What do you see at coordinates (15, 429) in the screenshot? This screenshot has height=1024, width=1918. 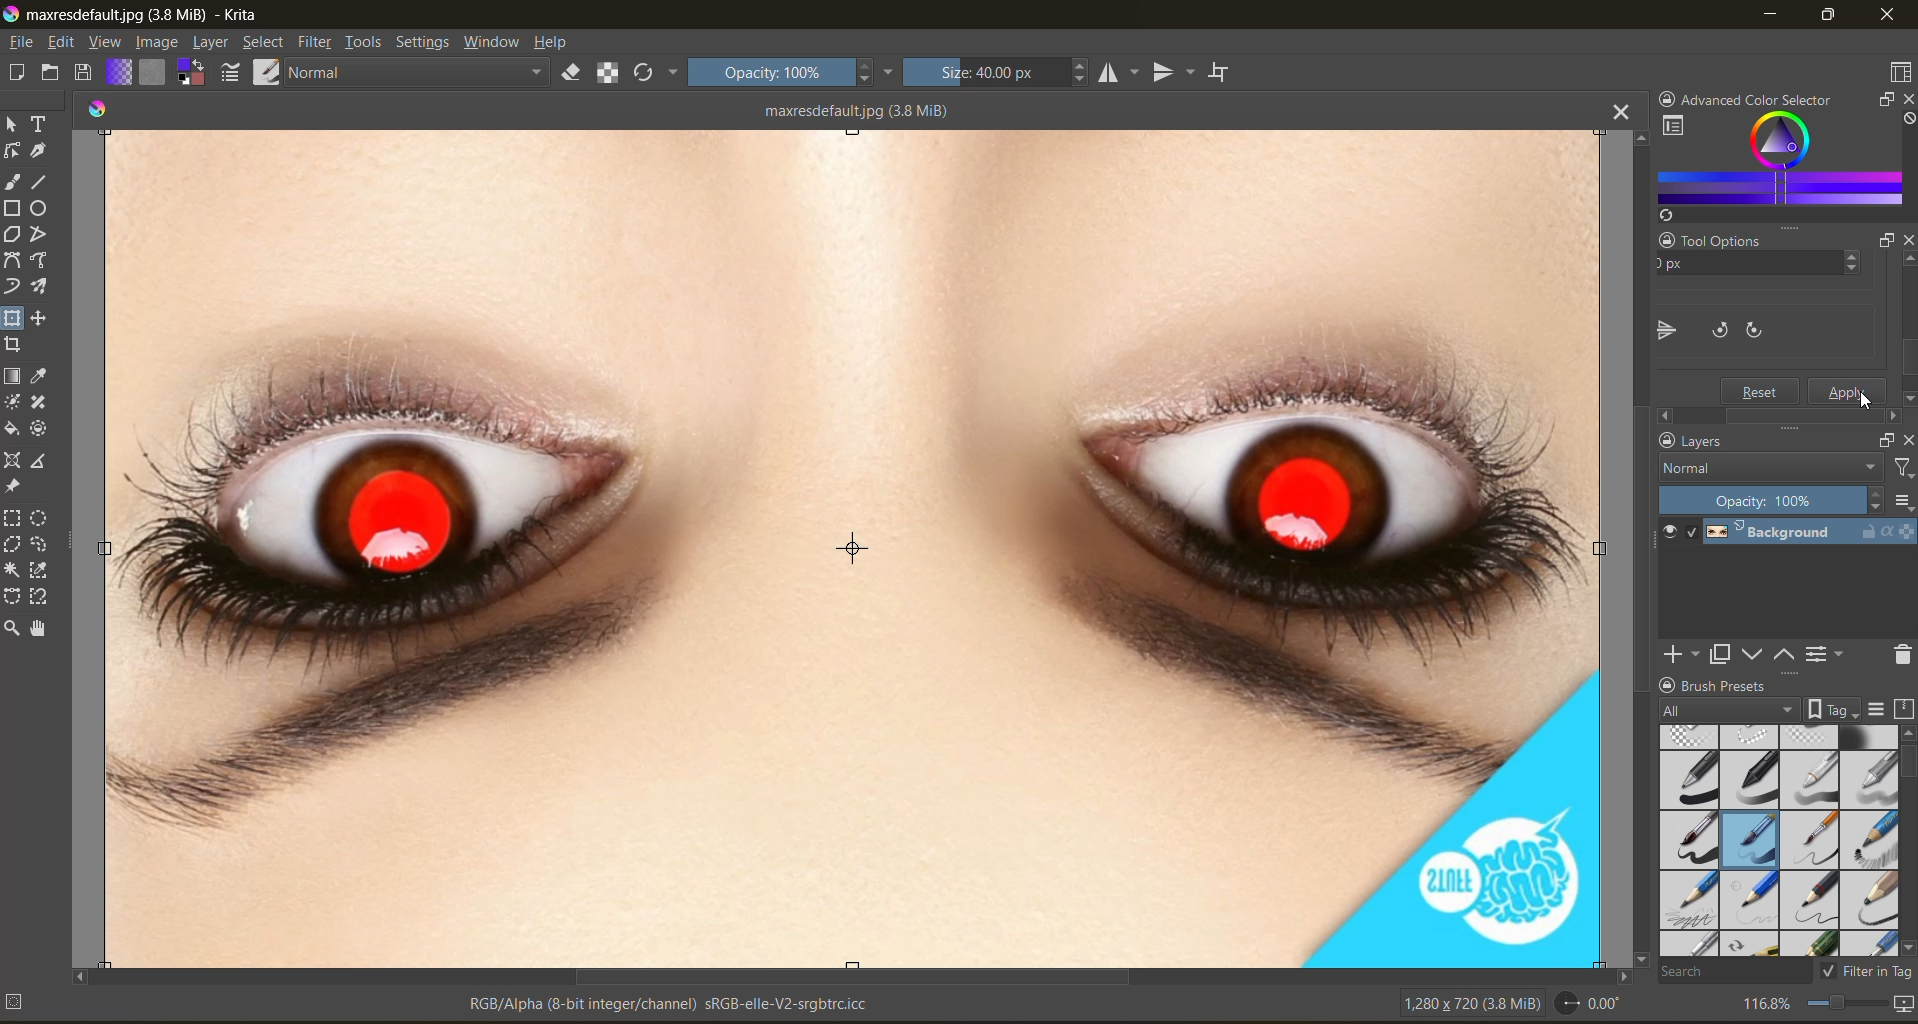 I see `tool` at bounding box center [15, 429].